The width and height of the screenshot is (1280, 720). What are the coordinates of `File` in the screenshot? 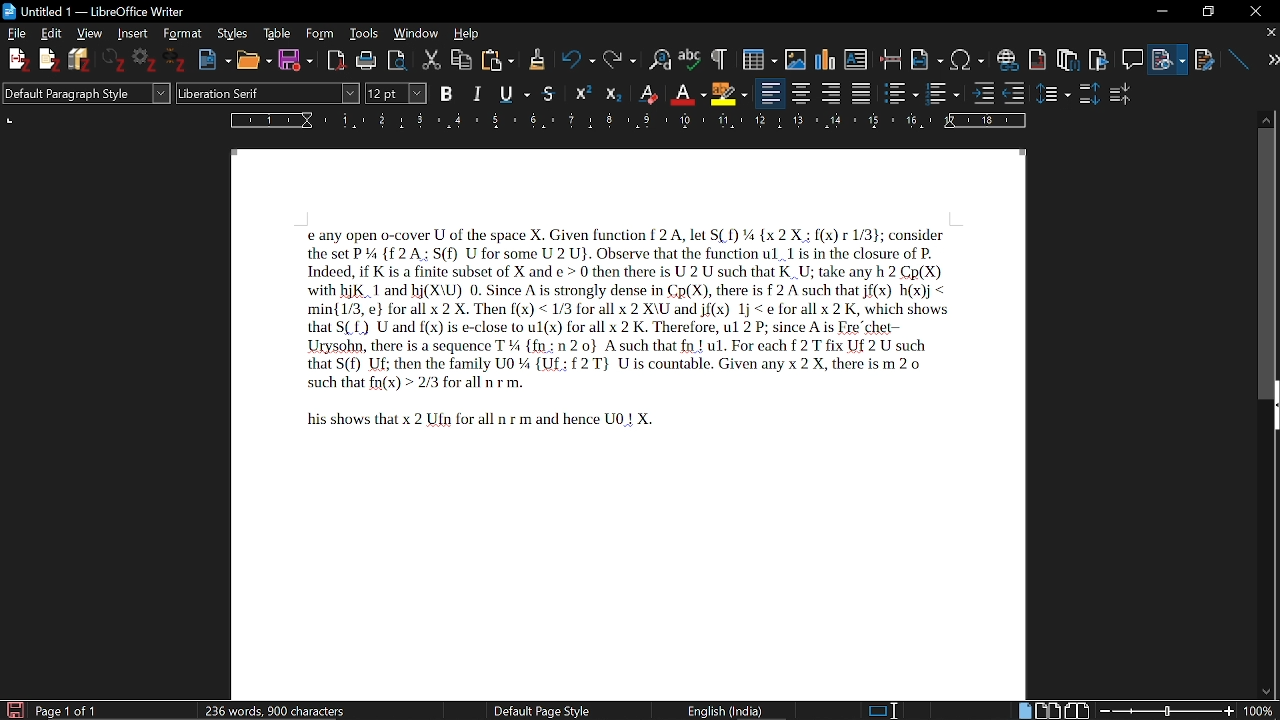 It's located at (19, 34).